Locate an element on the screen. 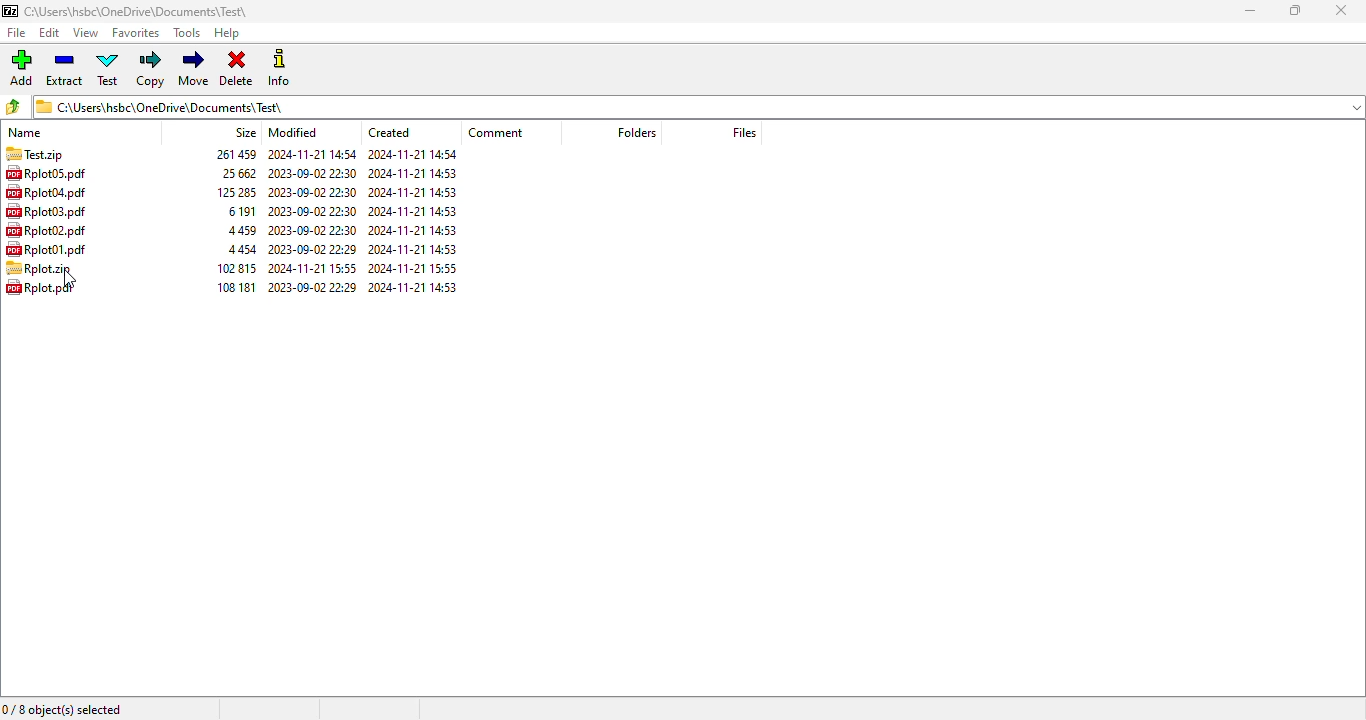  tools is located at coordinates (186, 32).